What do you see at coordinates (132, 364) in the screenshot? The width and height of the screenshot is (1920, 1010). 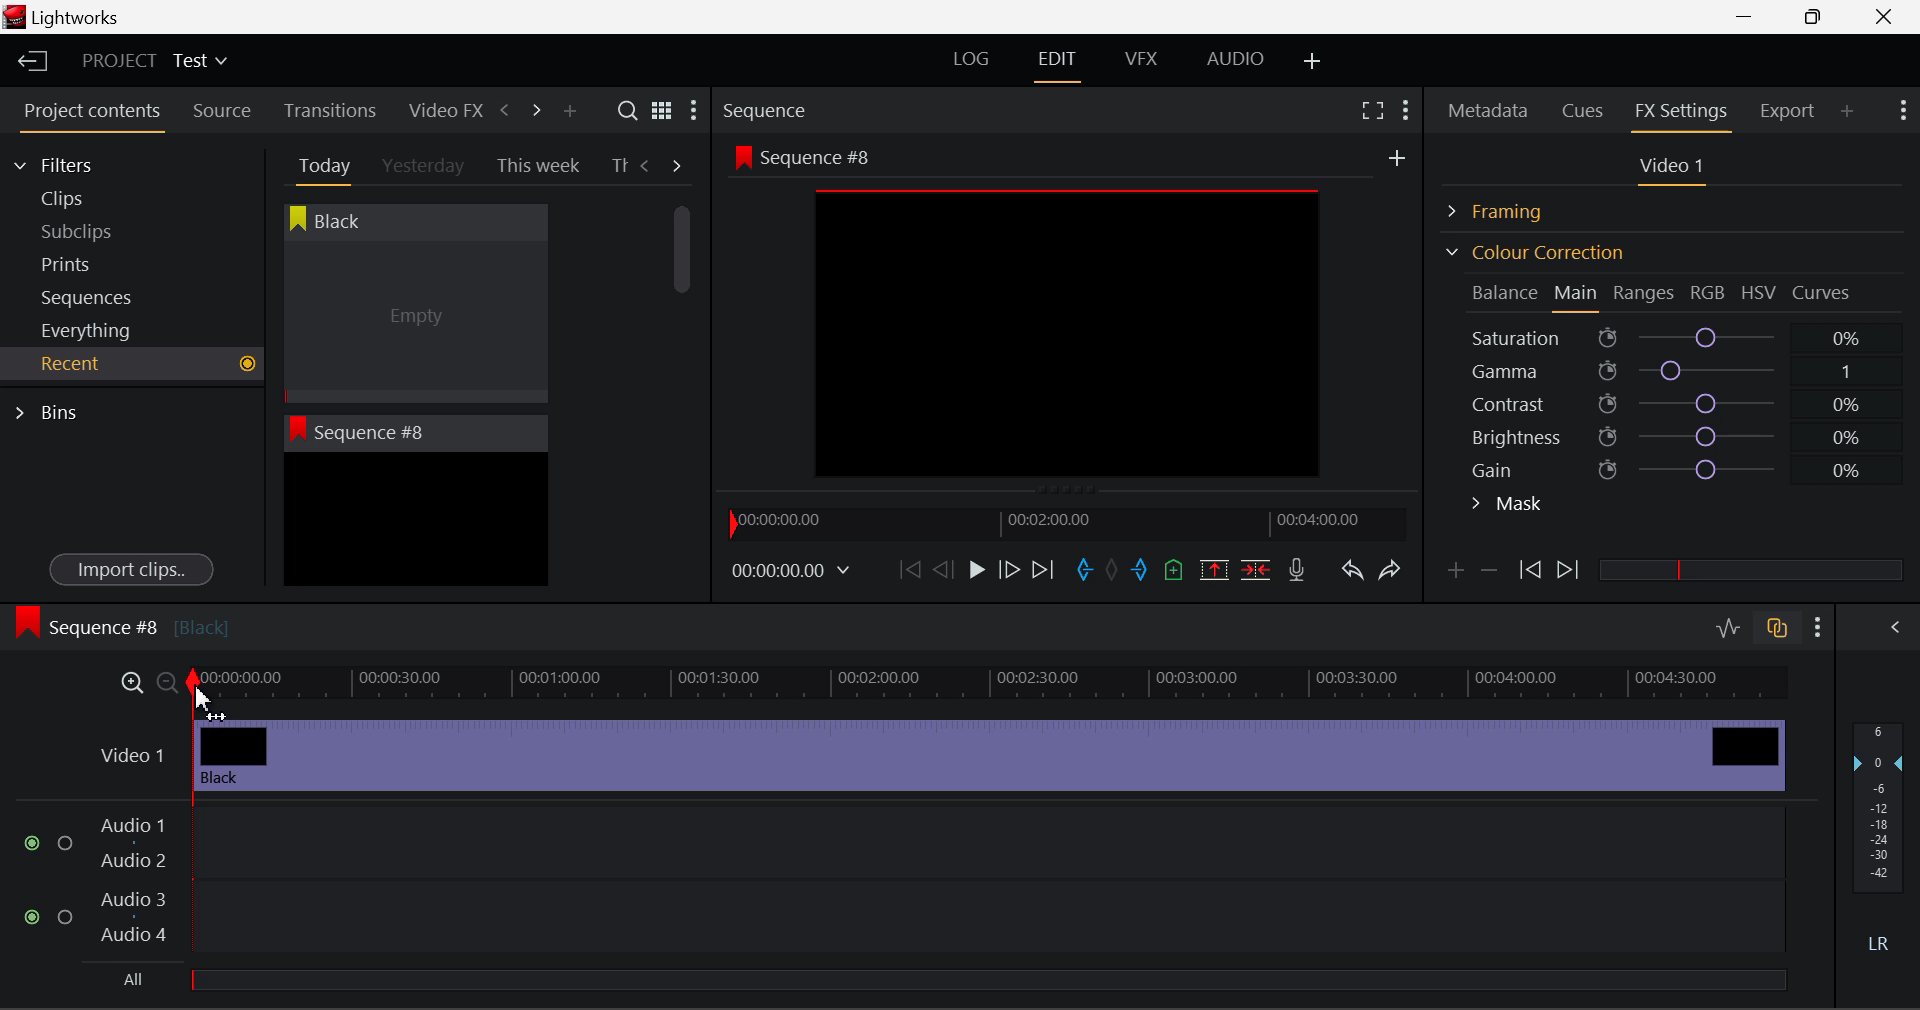 I see `Recent Tab Open` at bounding box center [132, 364].